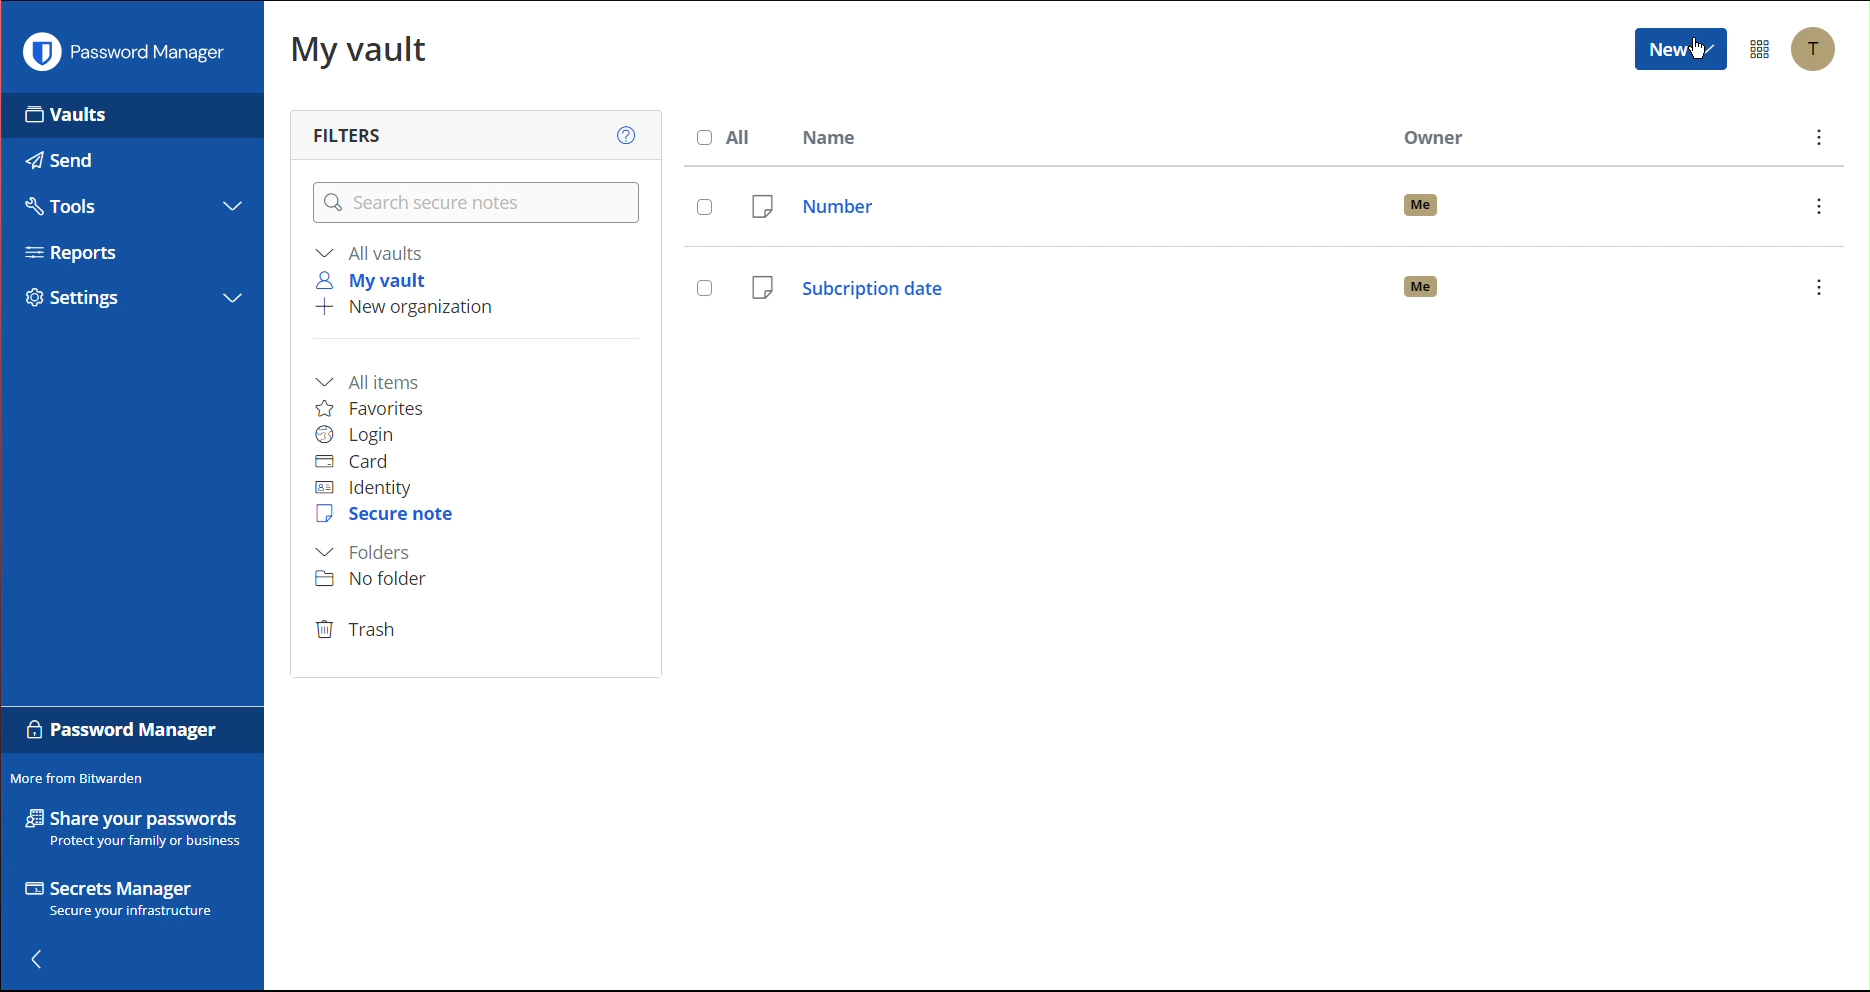 This screenshot has width=1870, height=992. Describe the element at coordinates (368, 487) in the screenshot. I see `Identity` at that location.